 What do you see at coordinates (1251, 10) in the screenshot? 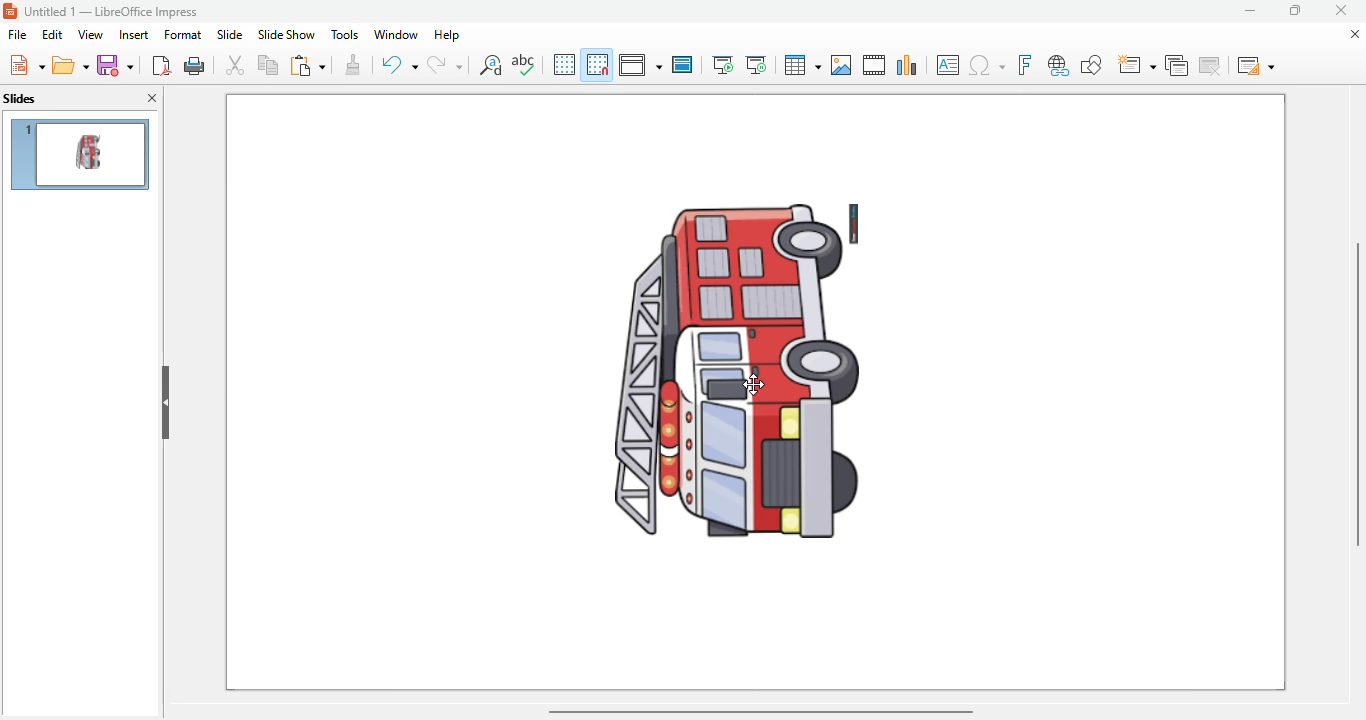
I see `minimize` at bounding box center [1251, 10].